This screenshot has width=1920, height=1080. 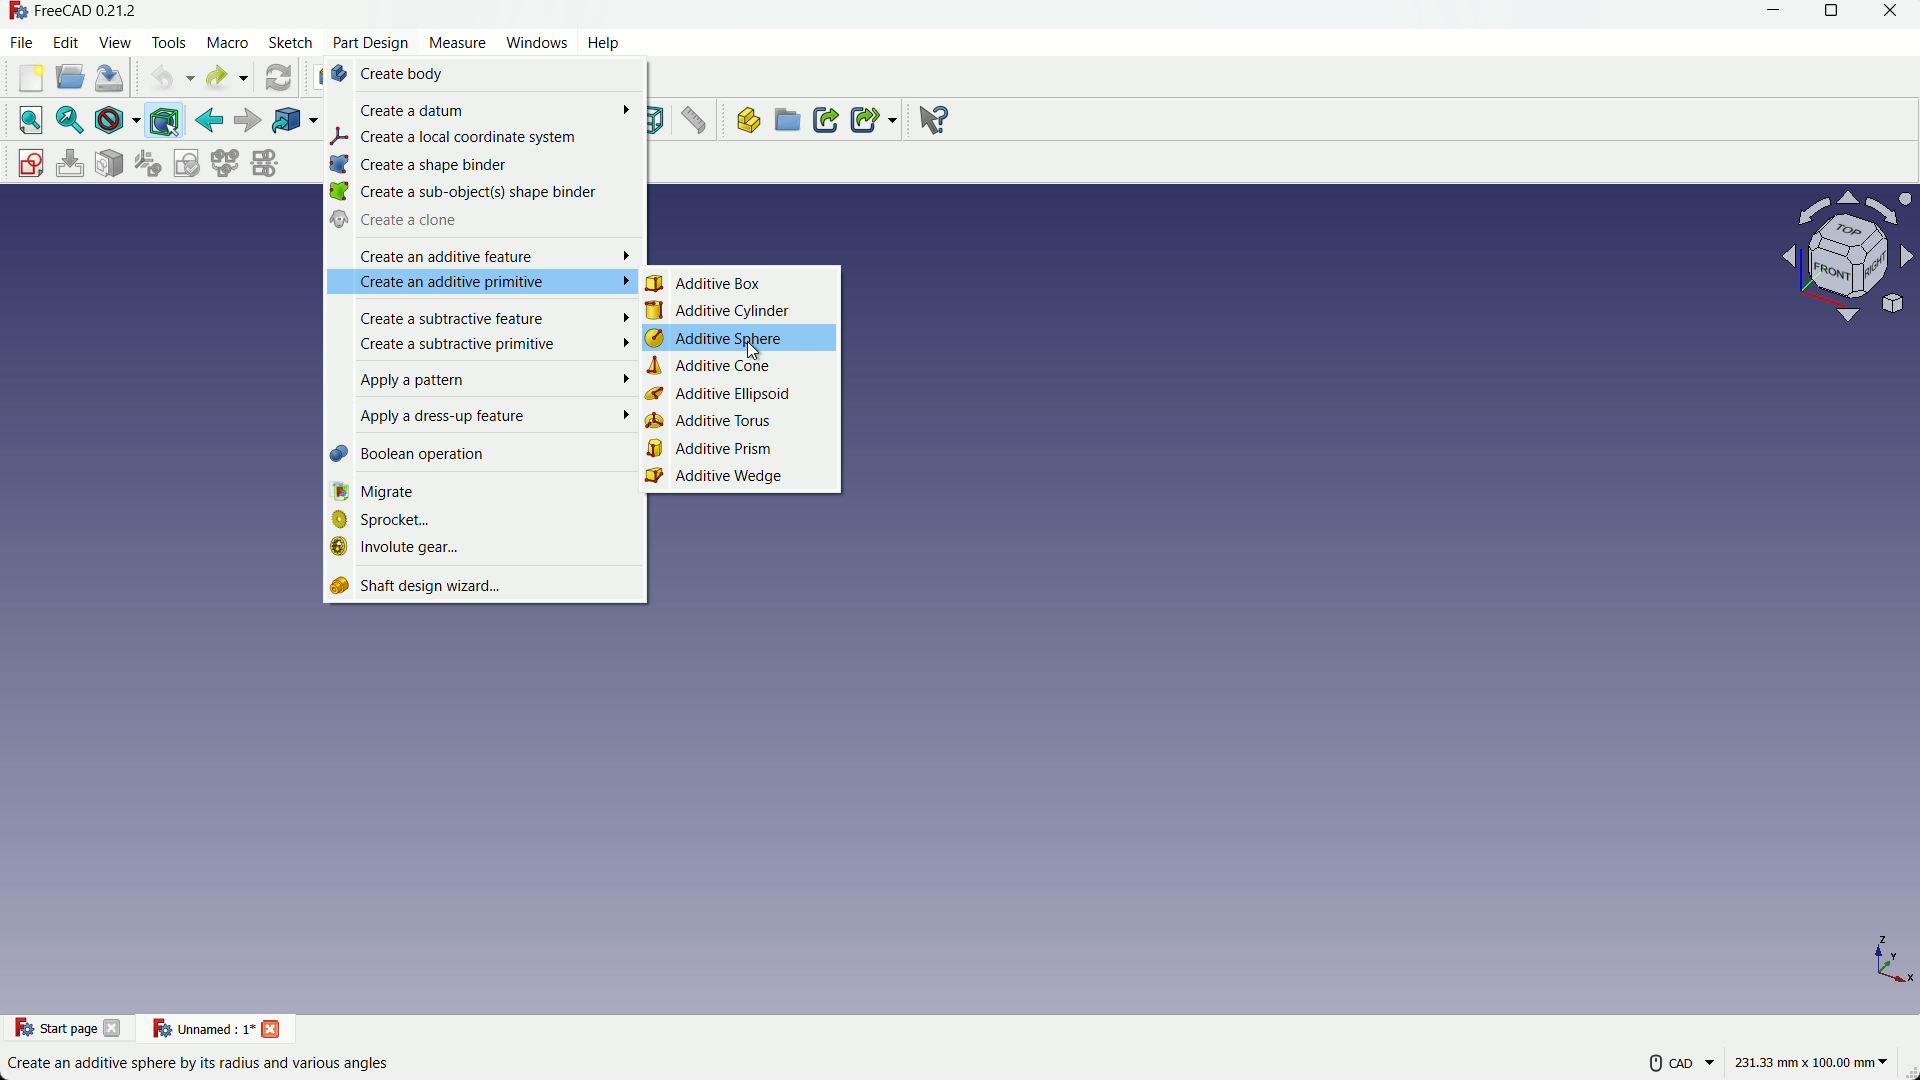 I want to click on create part, so click(x=746, y=120).